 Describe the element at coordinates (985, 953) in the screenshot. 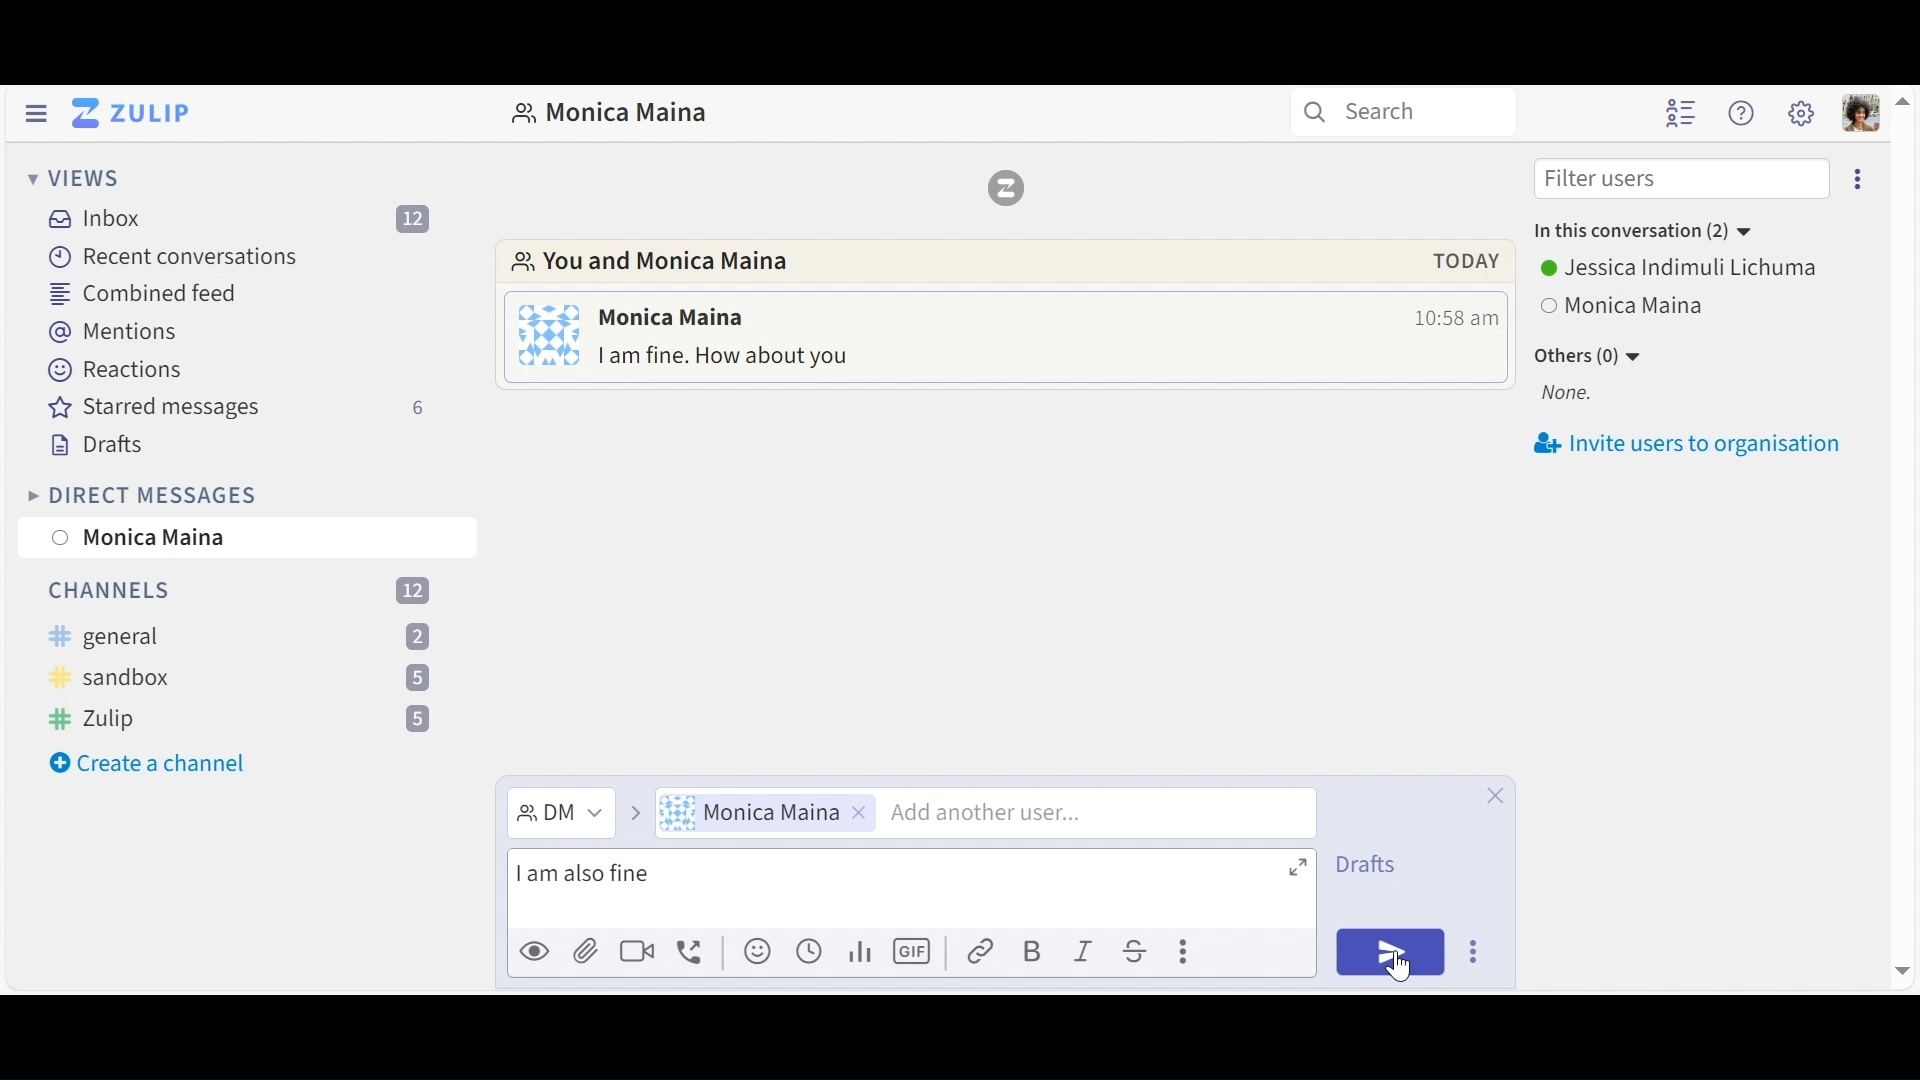

I see `Link` at that location.